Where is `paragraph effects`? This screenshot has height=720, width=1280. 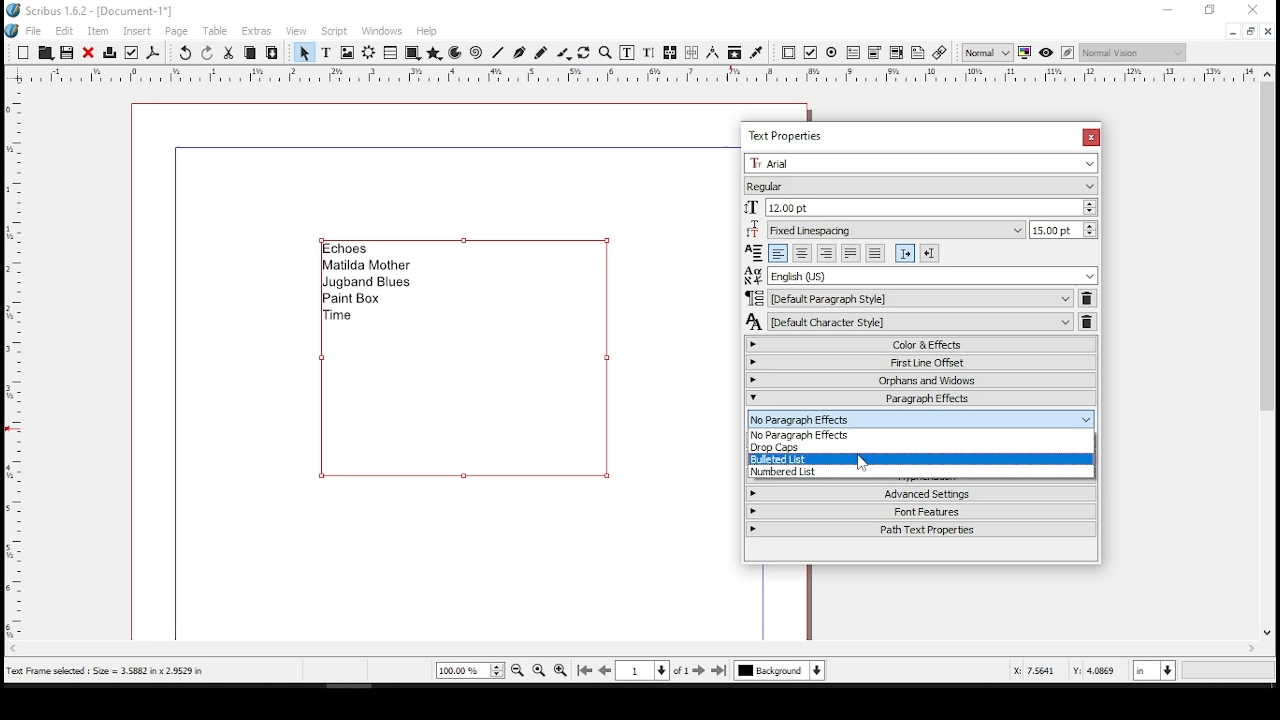 paragraph effects is located at coordinates (922, 398).